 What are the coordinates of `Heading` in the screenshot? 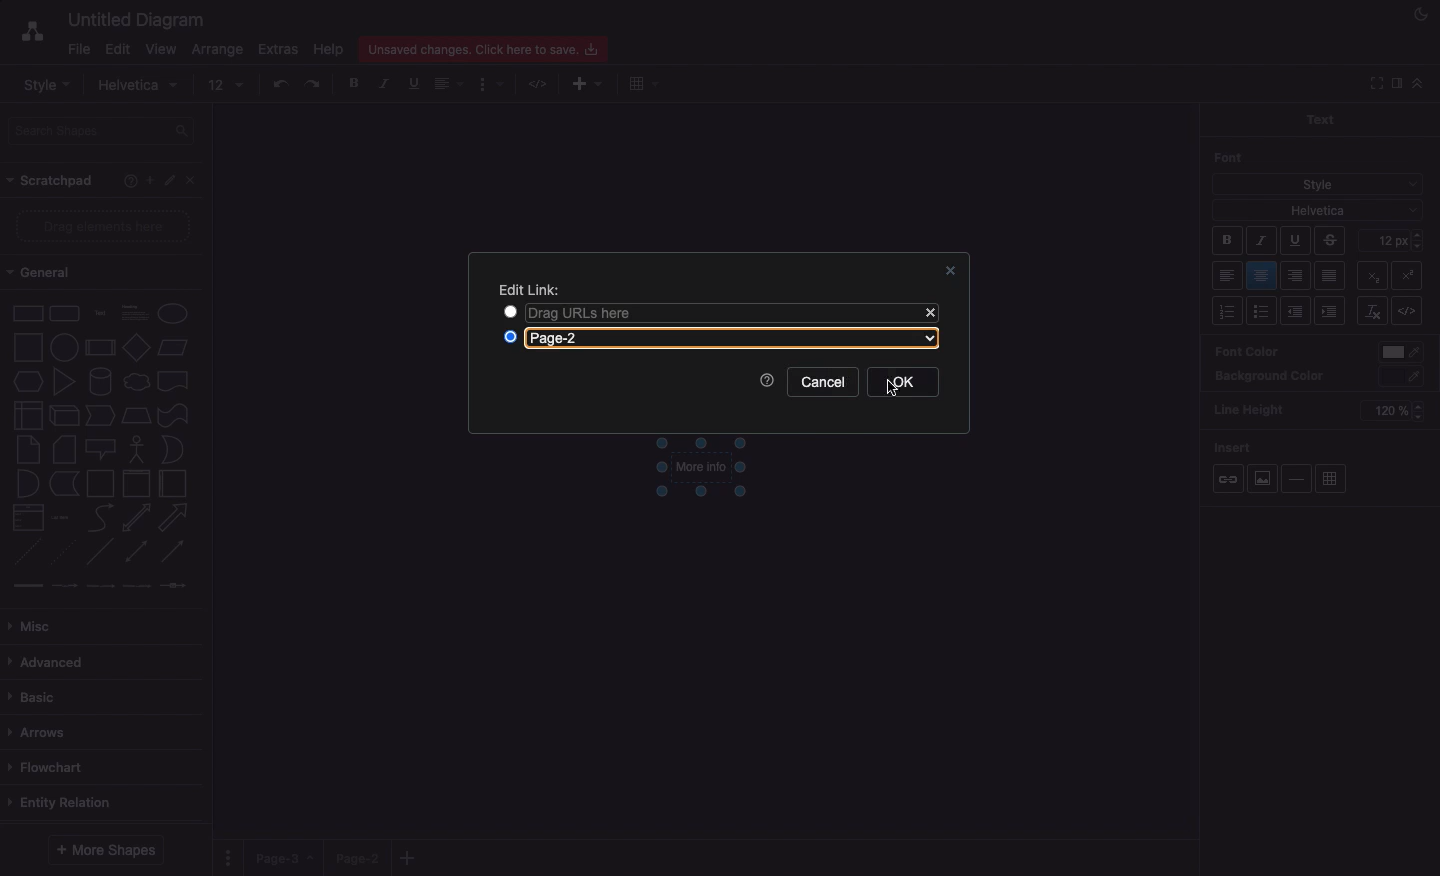 It's located at (137, 311).